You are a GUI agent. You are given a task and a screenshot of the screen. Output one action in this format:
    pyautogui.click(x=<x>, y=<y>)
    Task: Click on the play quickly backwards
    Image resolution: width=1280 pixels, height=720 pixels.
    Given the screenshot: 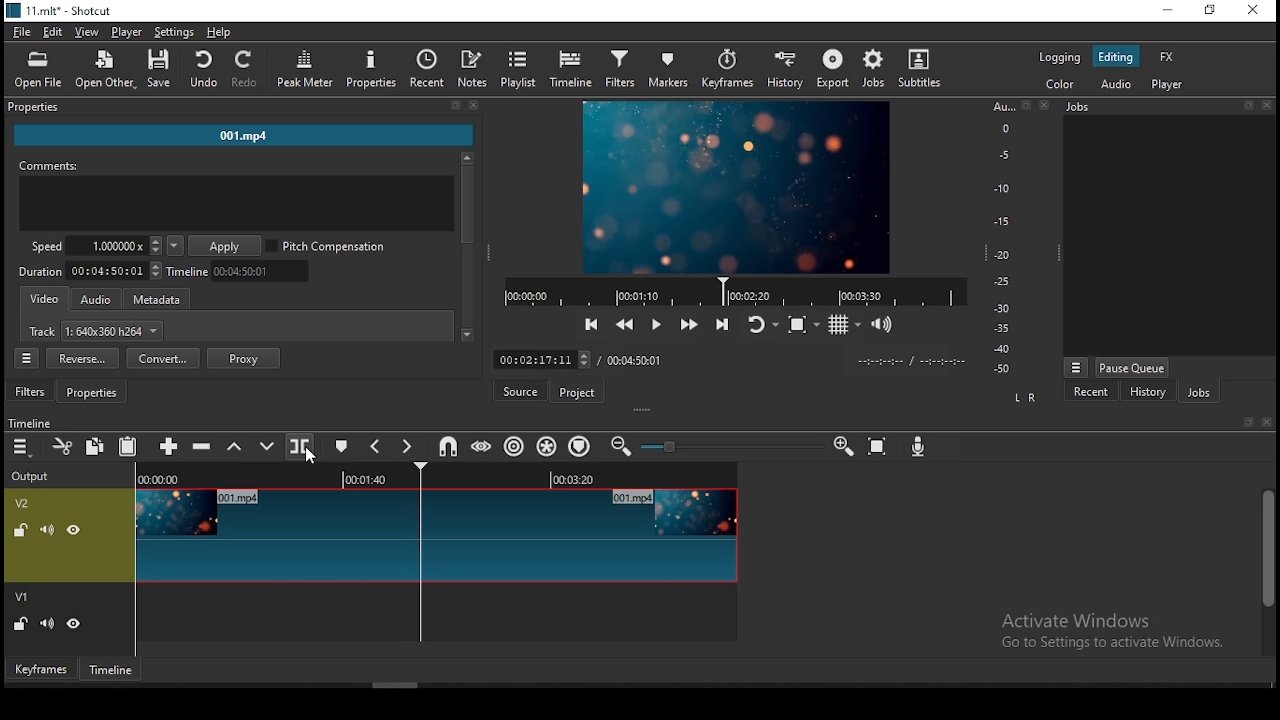 What is the action you would take?
    pyautogui.click(x=625, y=324)
    